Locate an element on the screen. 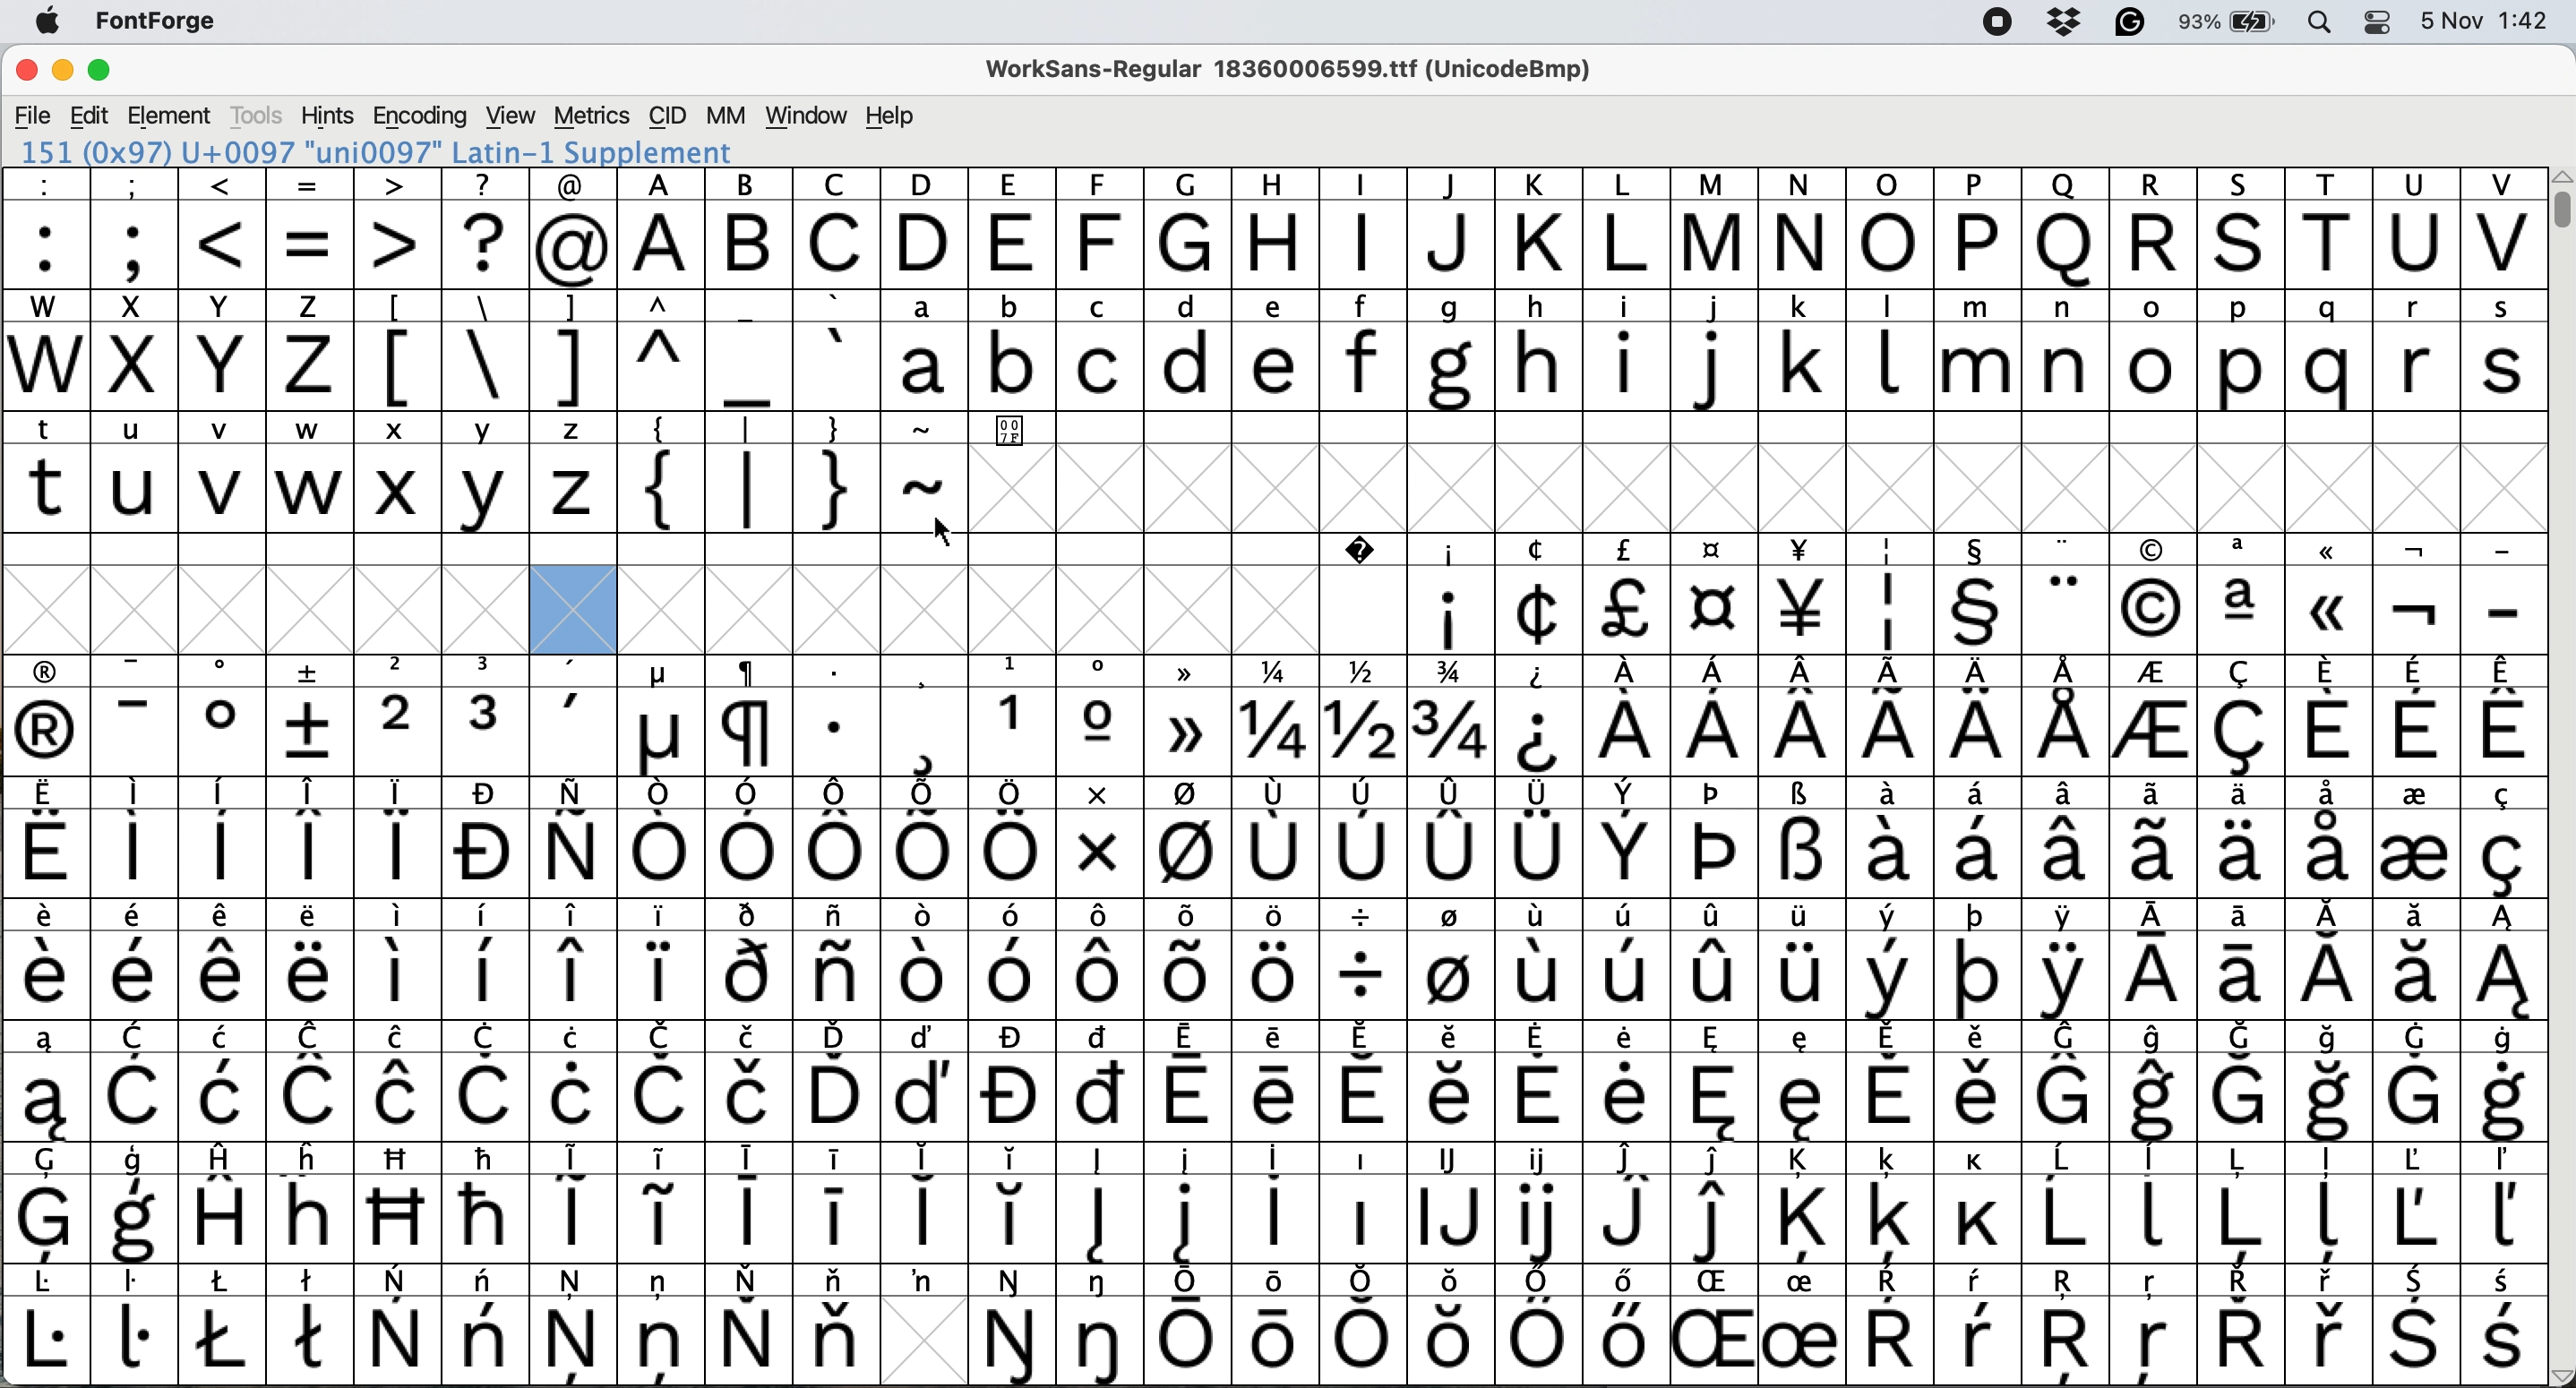 Image resolution: width=2576 pixels, height=1388 pixels. symbol is located at coordinates (750, 715).